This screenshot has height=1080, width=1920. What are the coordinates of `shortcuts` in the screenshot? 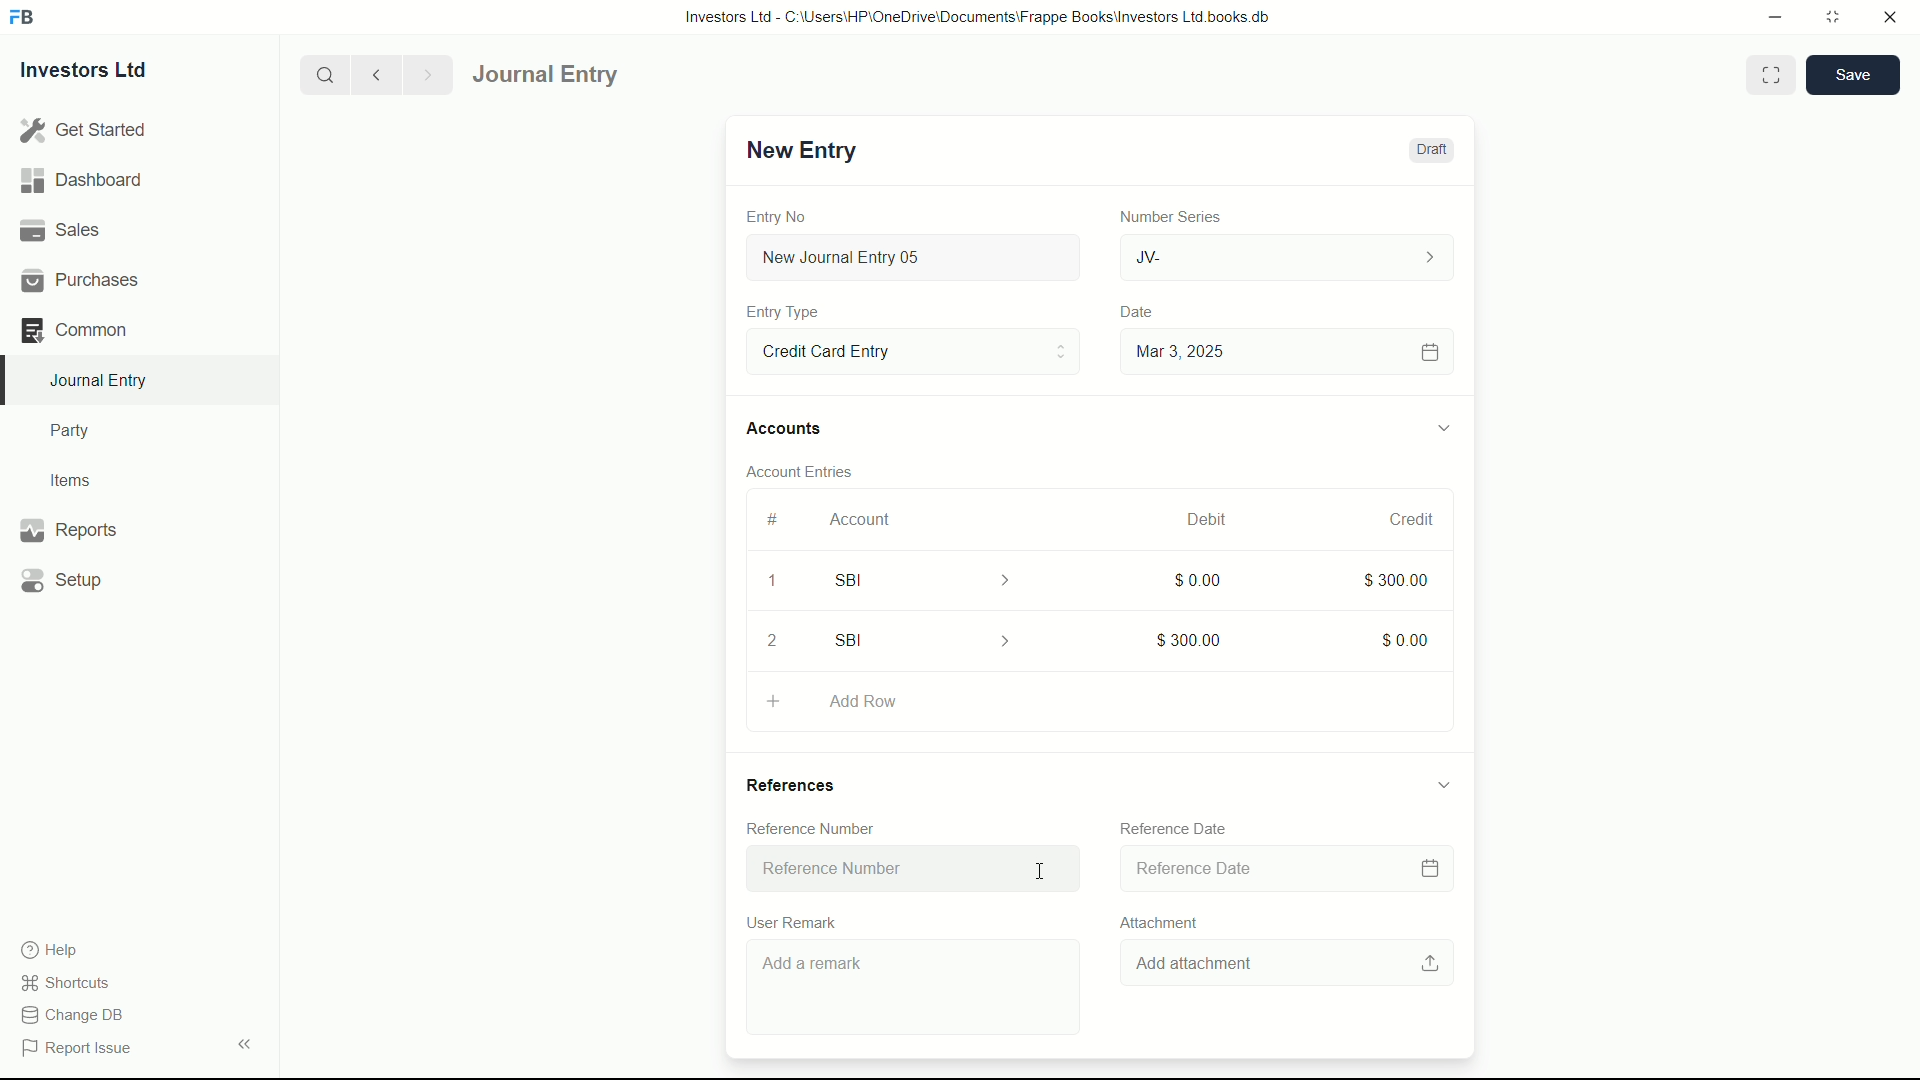 It's located at (70, 983).